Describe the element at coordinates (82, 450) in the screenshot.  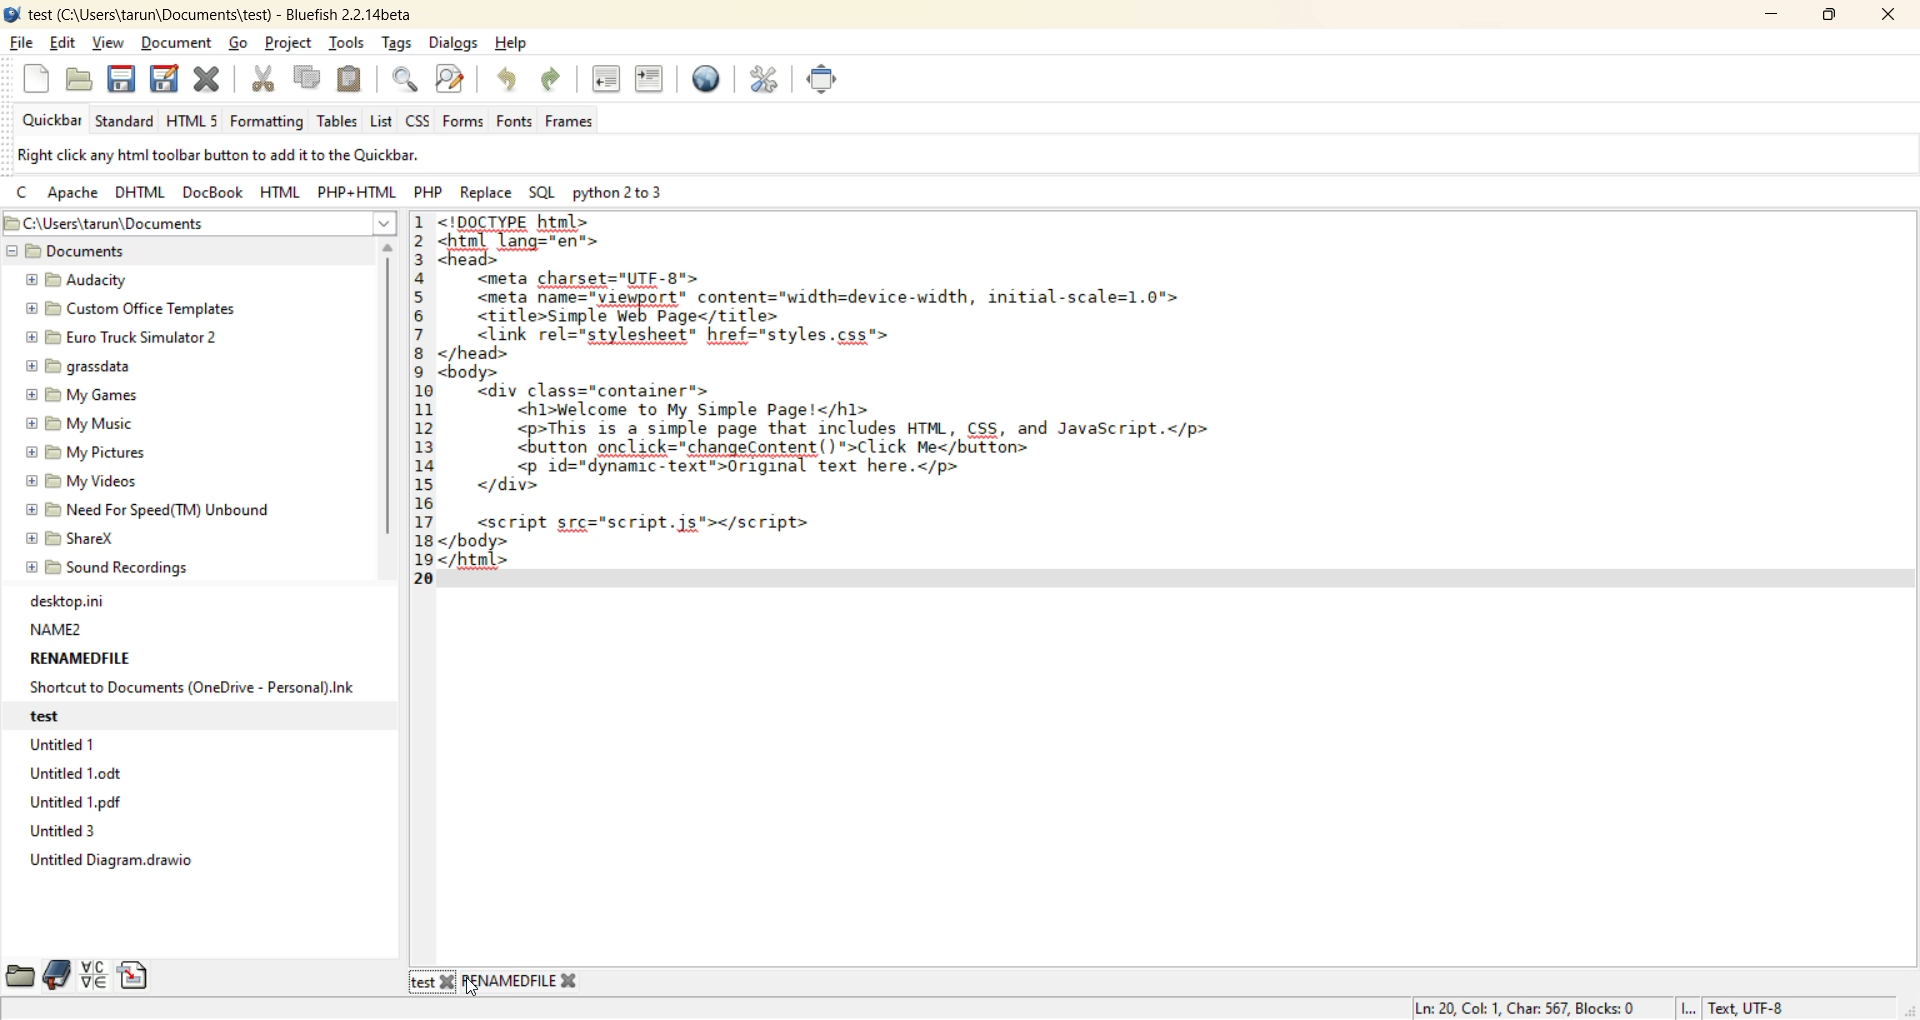
I see `My Pictures` at that location.